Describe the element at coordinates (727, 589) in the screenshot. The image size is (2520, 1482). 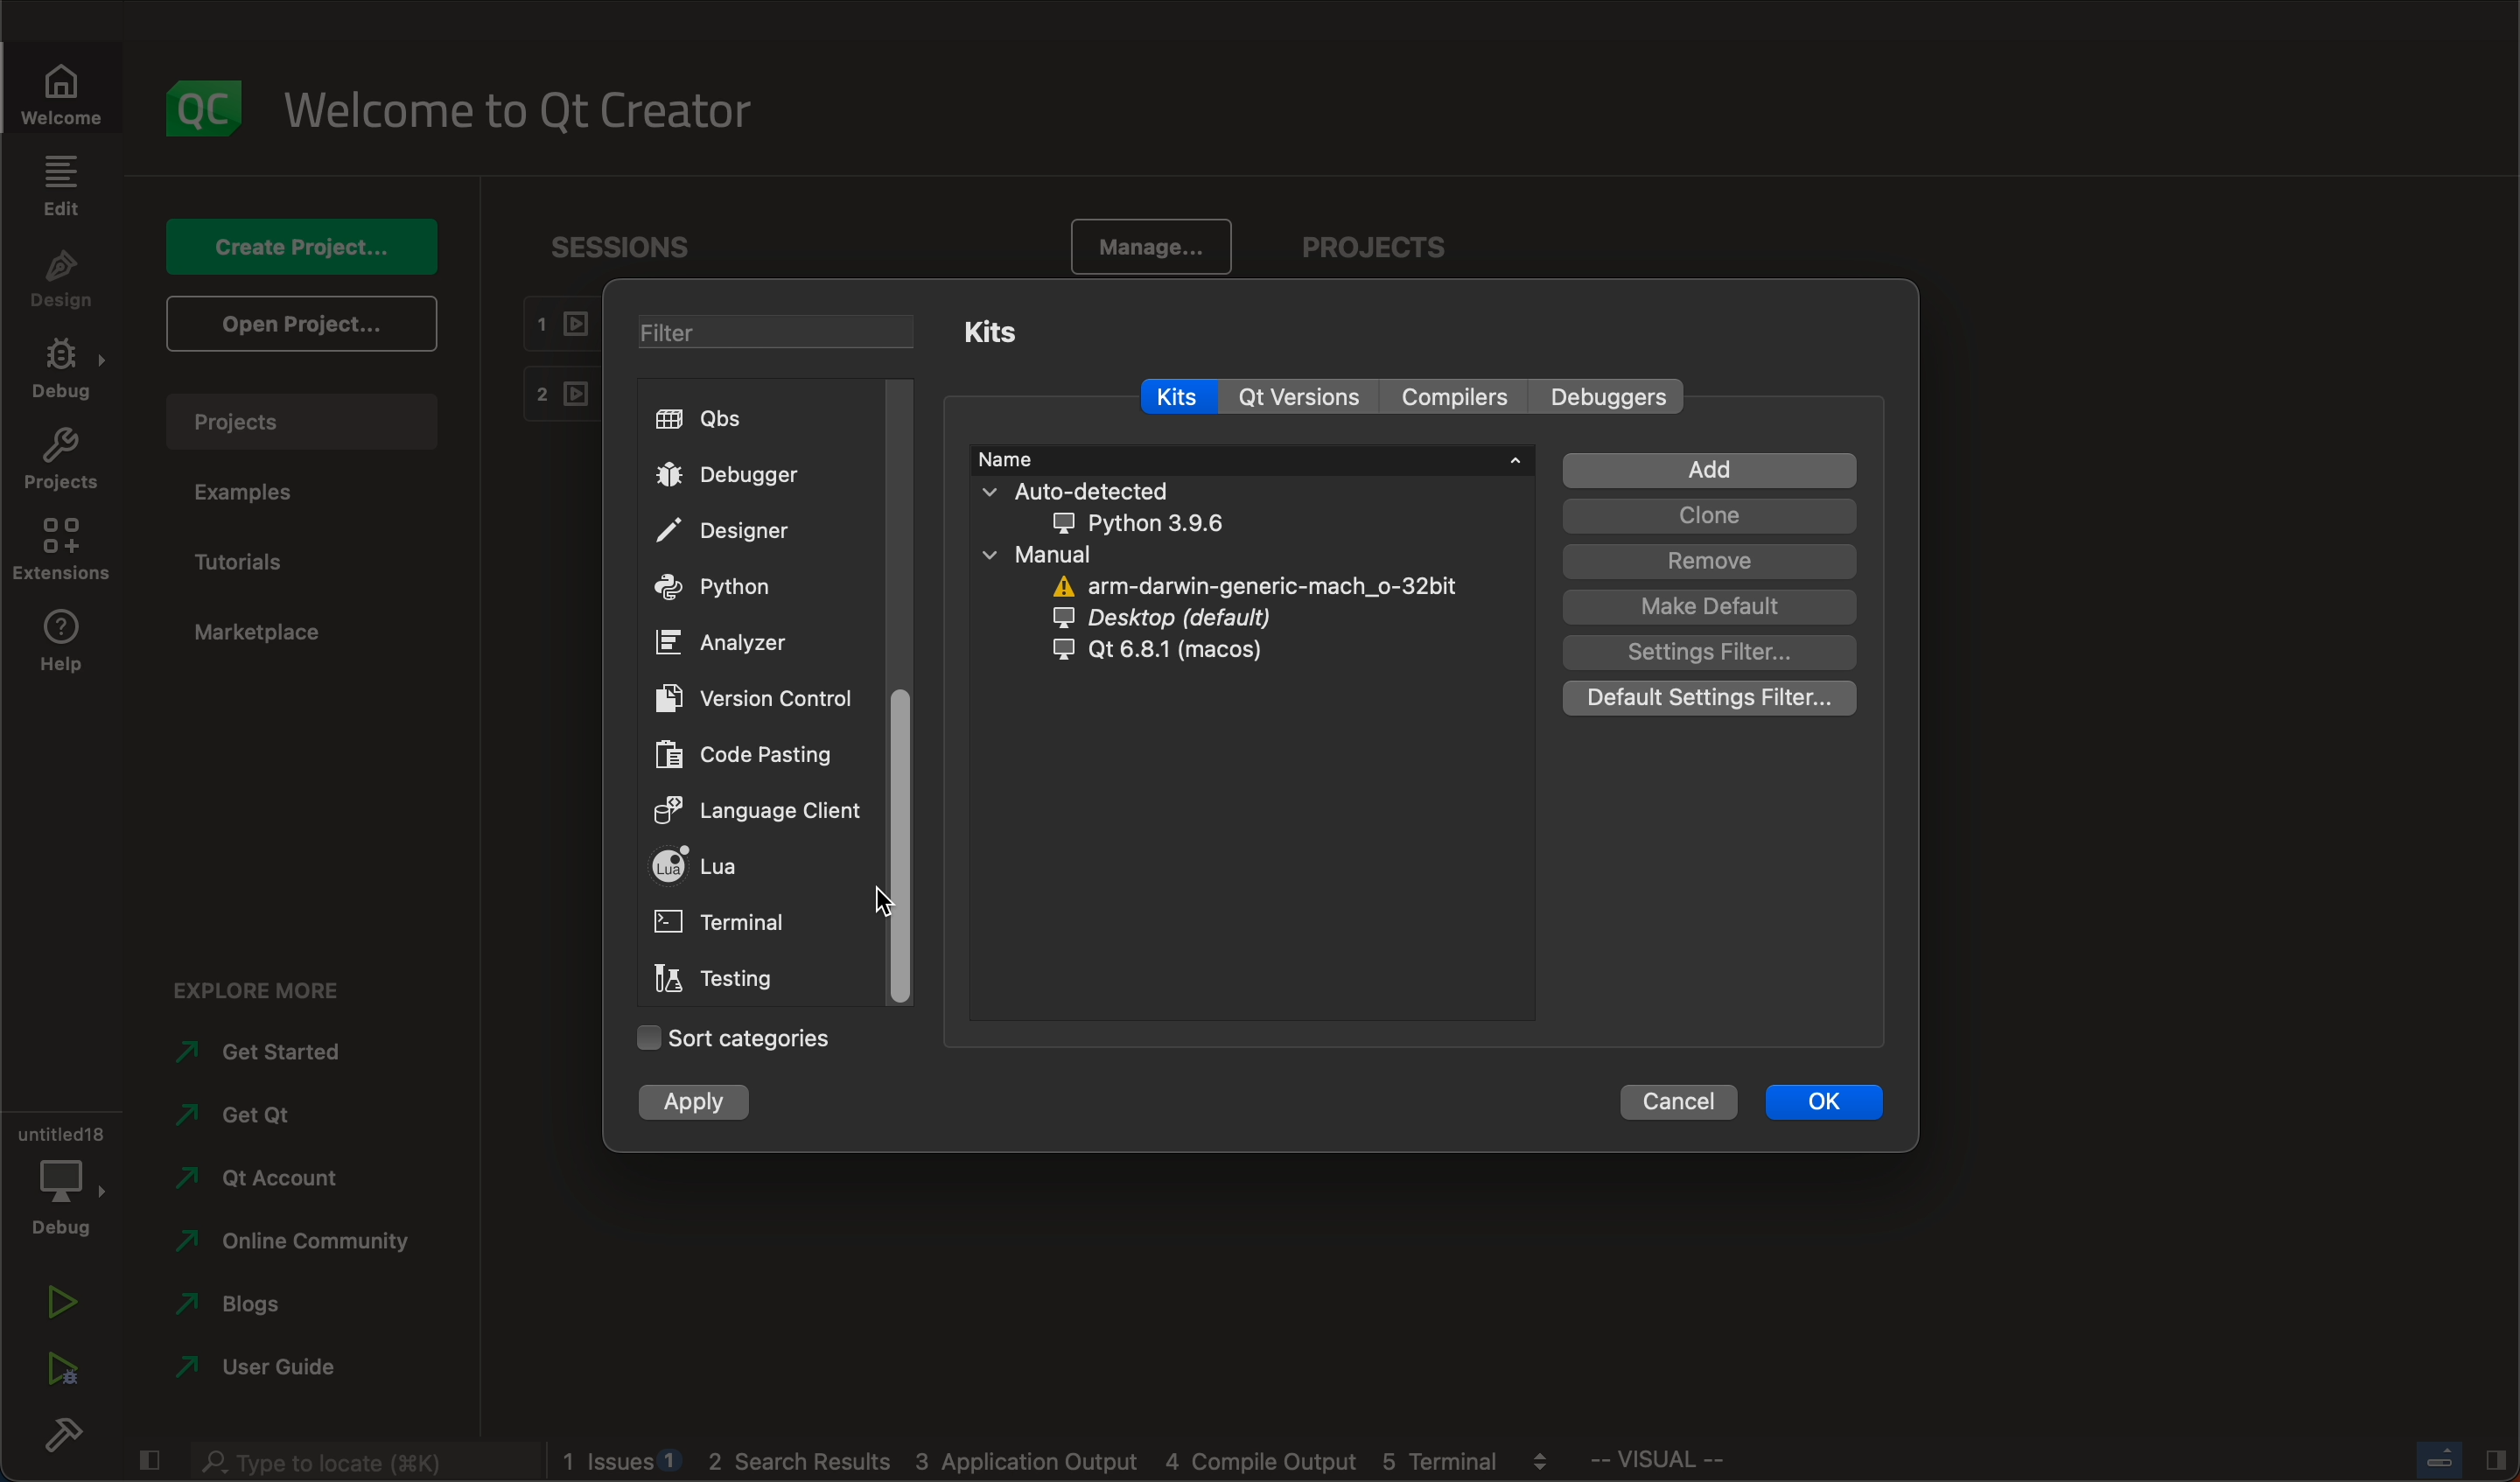
I see `python` at that location.